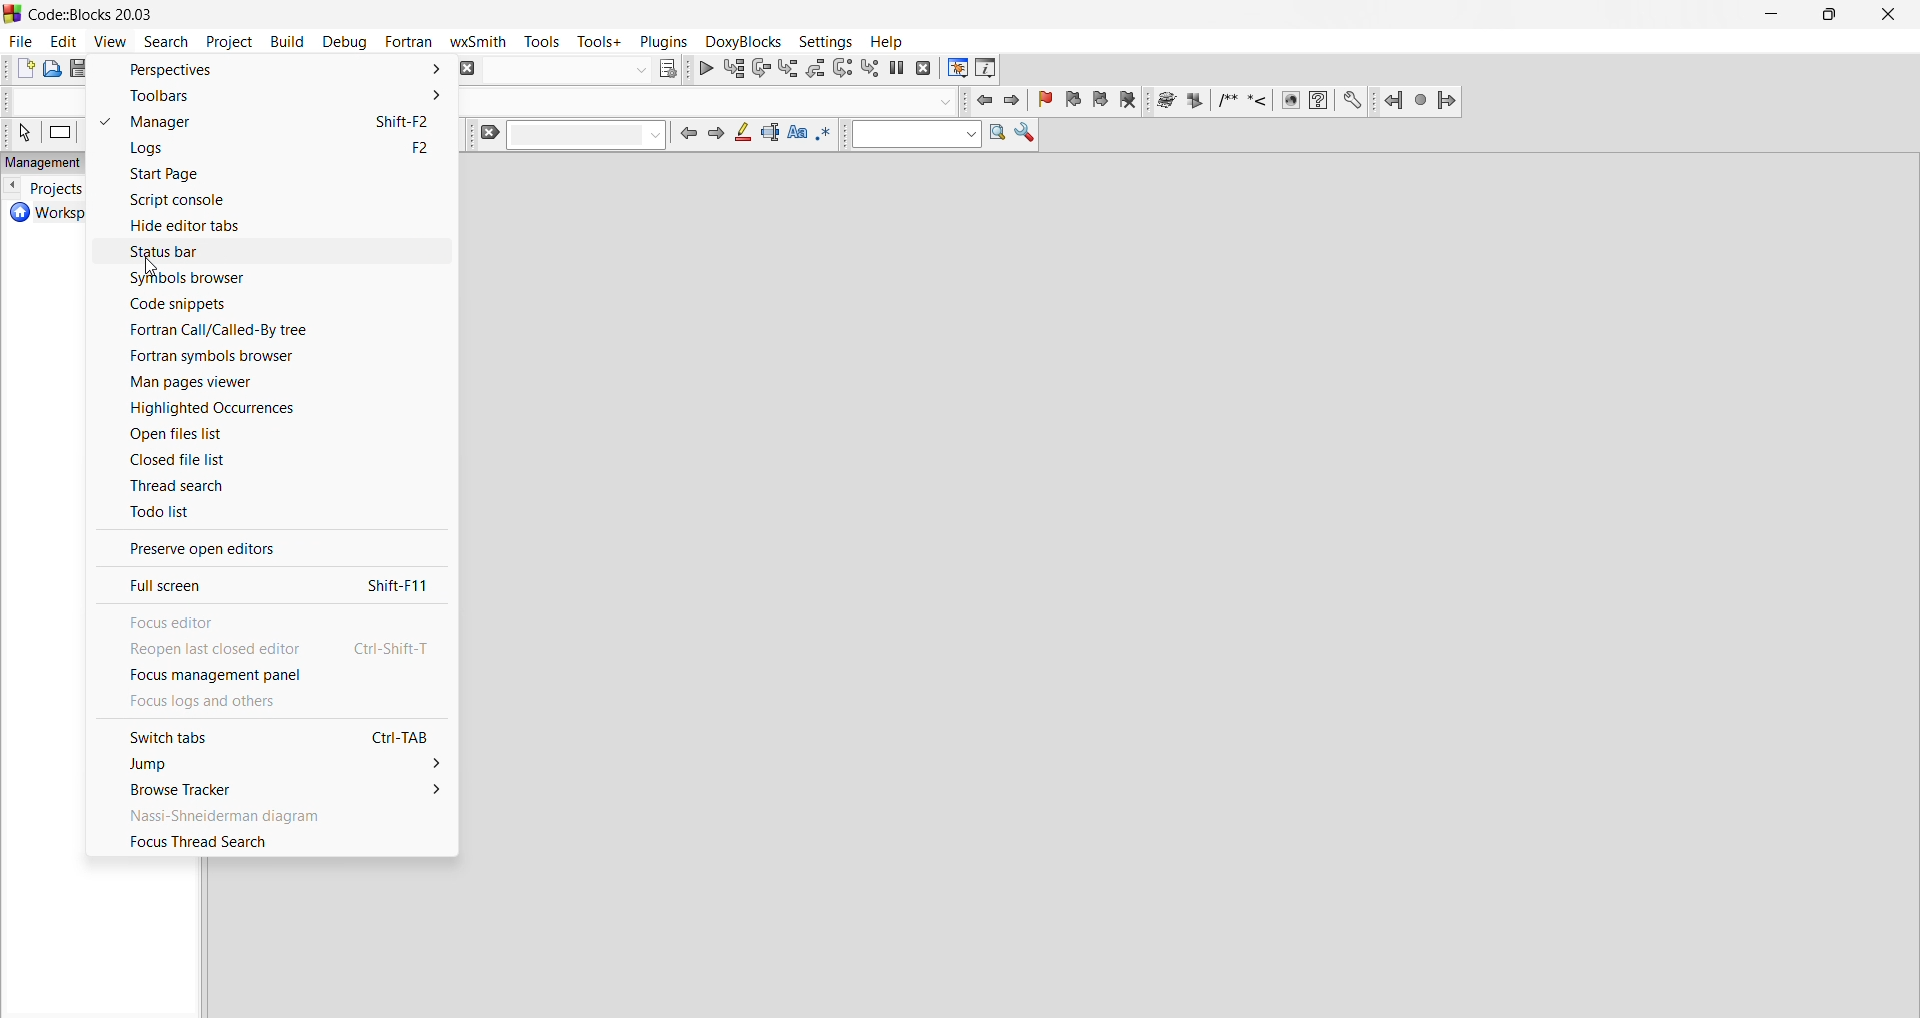 The width and height of the screenshot is (1920, 1018). What do you see at coordinates (1165, 100) in the screenshot?
I see `Run doxywizard` at bounding box center [1165, 100].